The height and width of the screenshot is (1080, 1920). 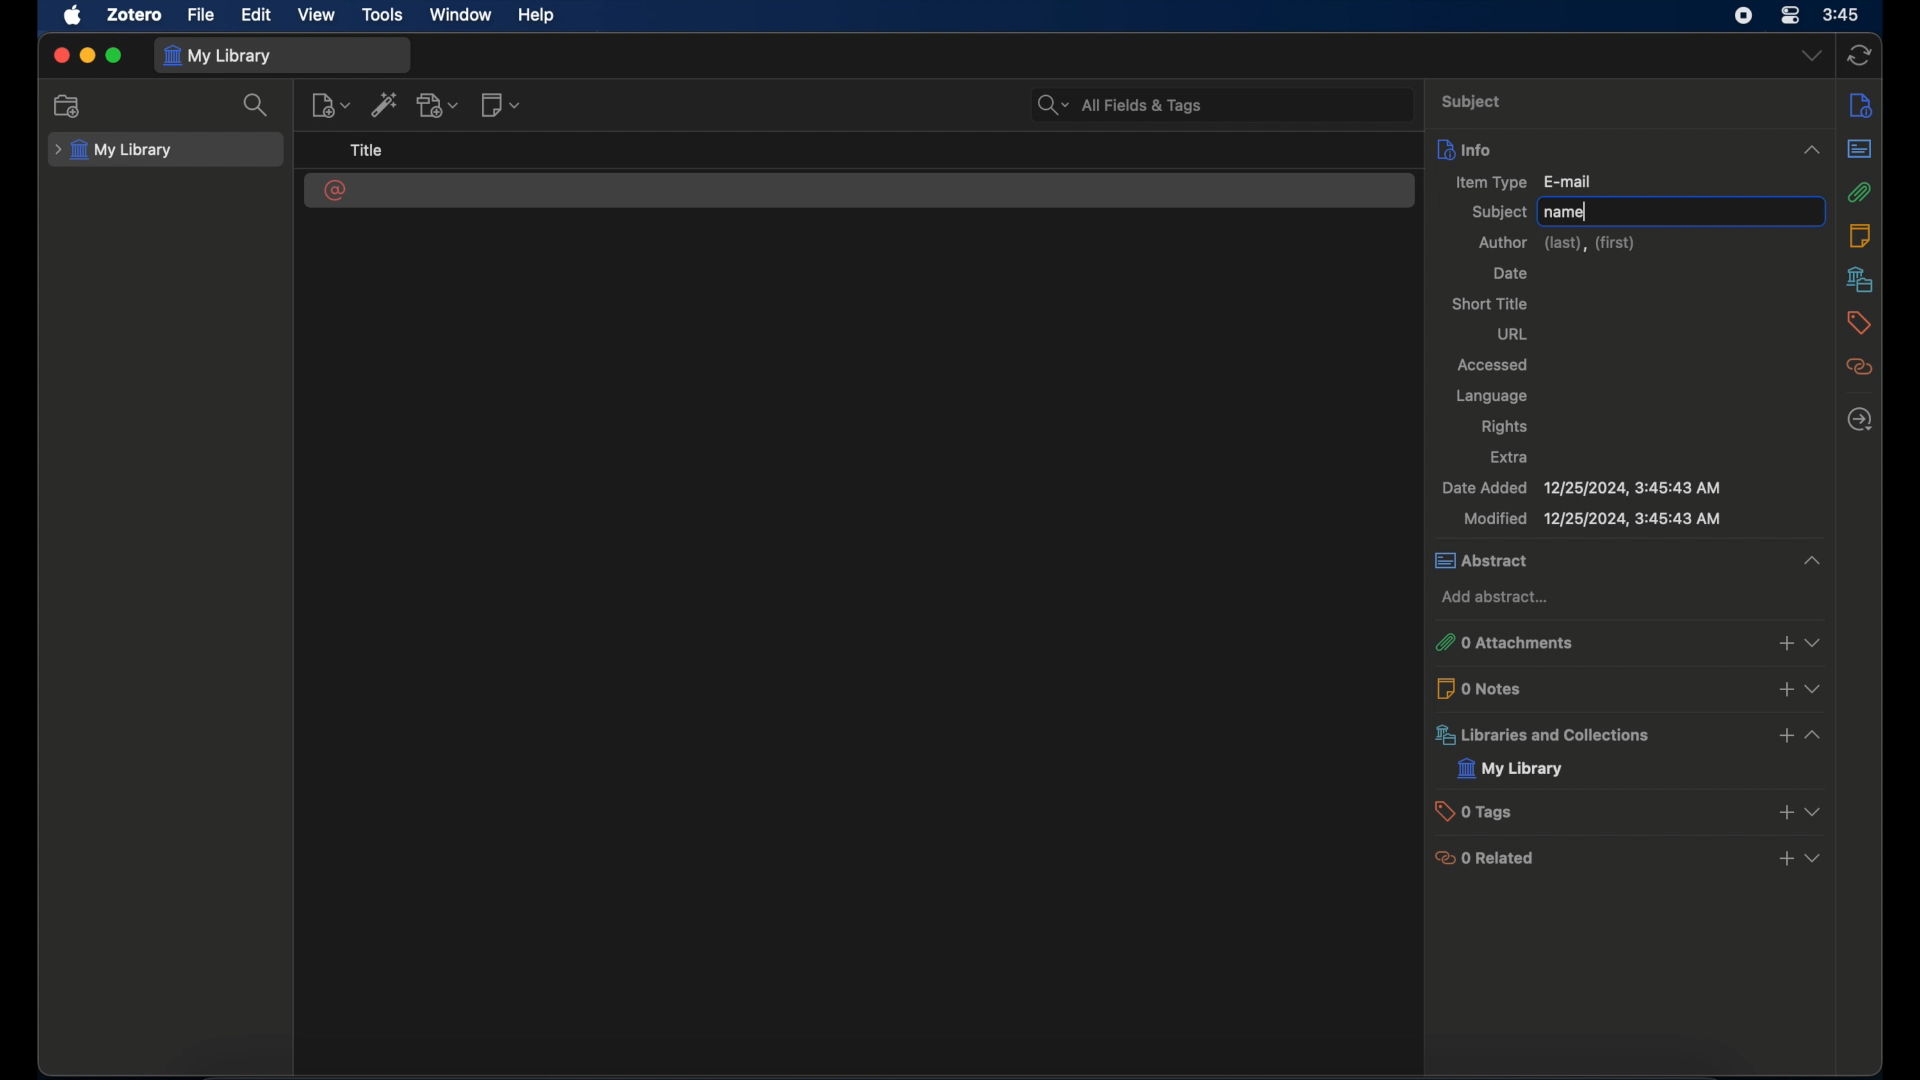 I want to click on author, so click(x=1559, y=243).